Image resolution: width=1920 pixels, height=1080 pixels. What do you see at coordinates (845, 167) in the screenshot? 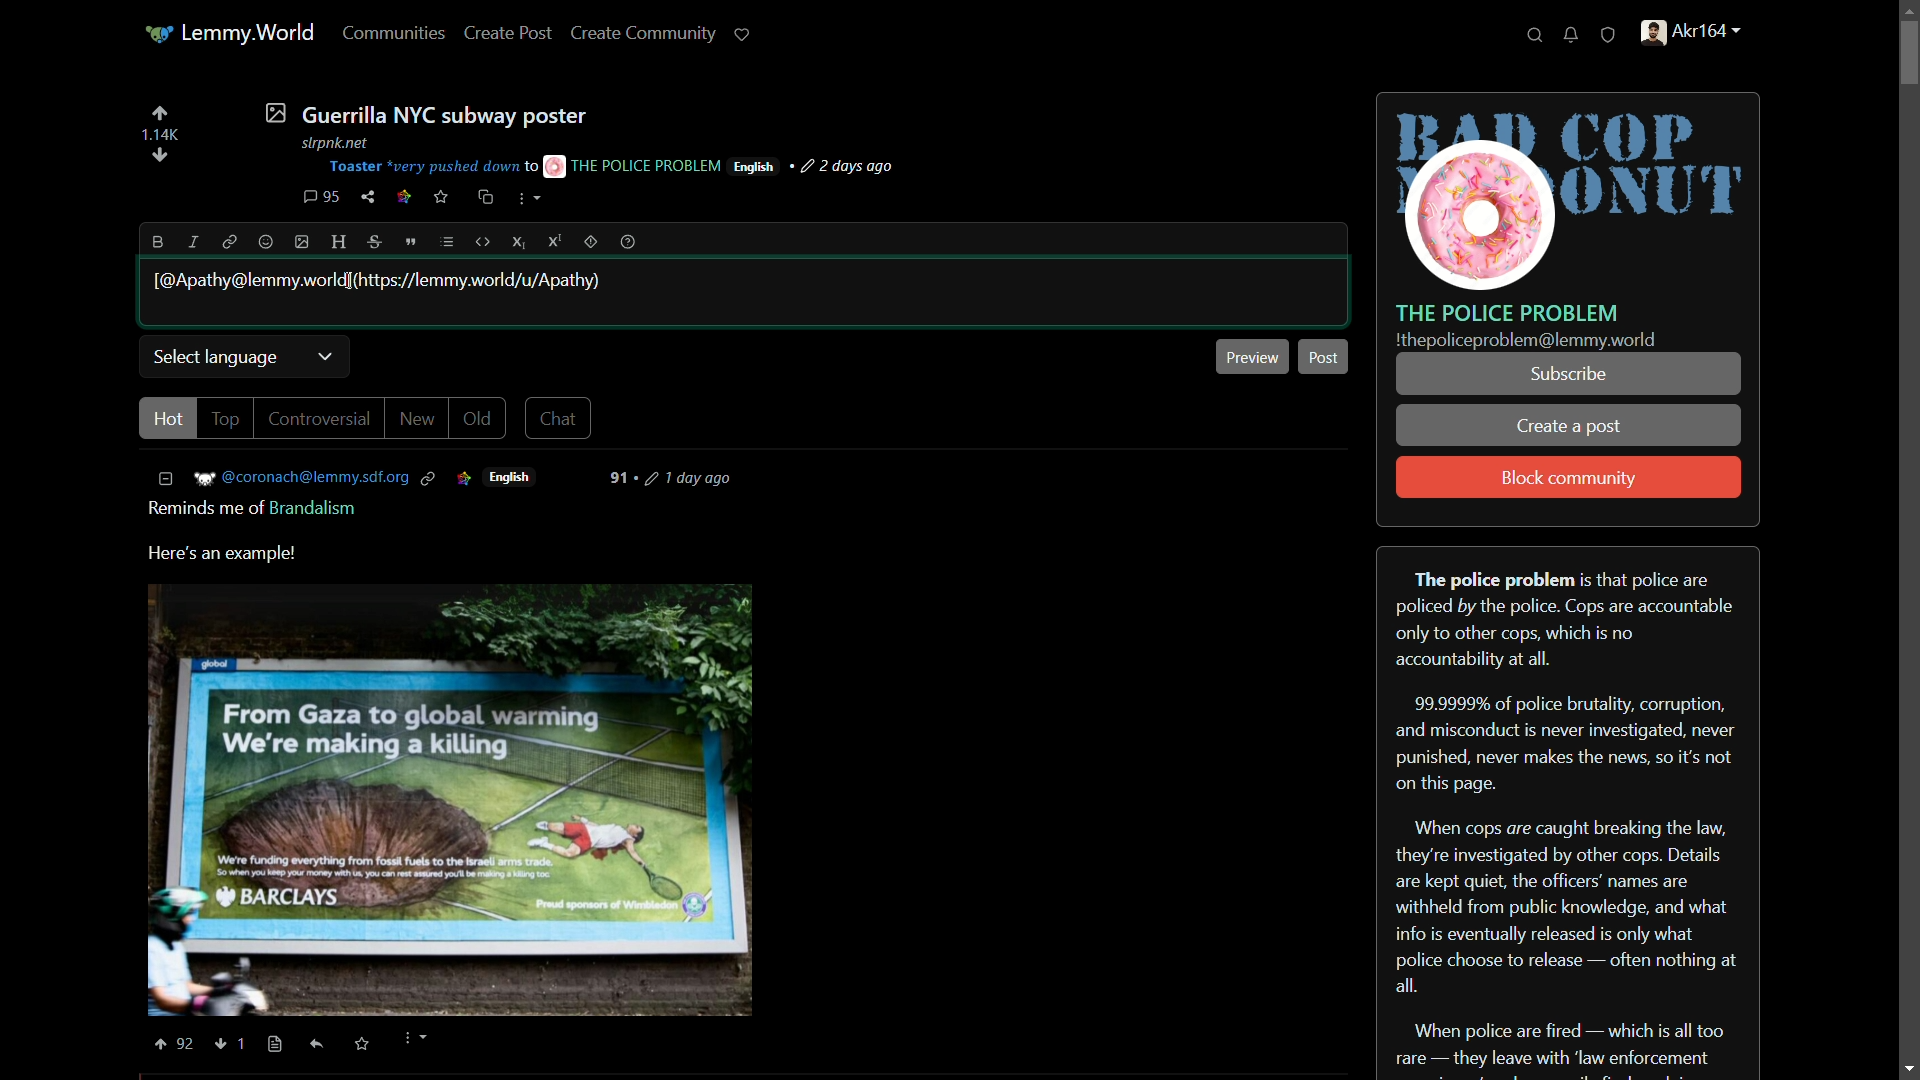
I see `post-time` at bounding box center [845, 167].